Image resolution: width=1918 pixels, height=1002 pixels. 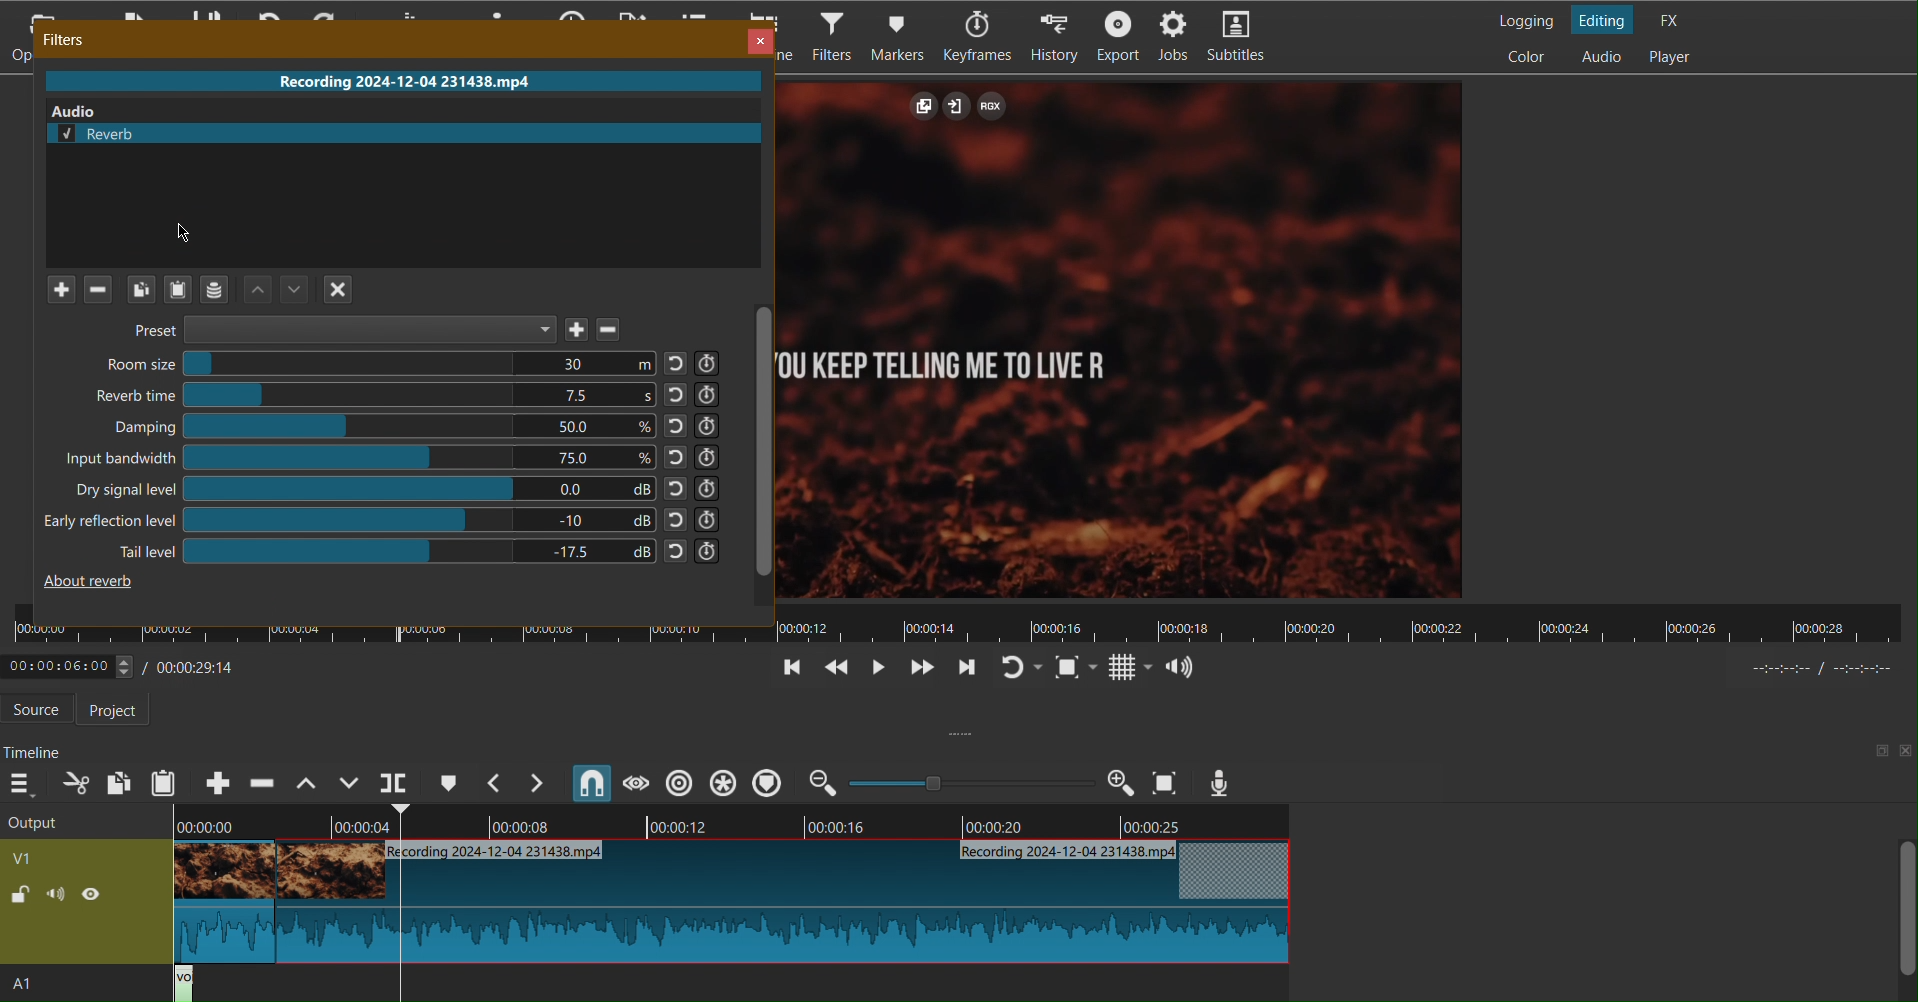 What do you see at coordinates (1119, 36) in the screenshot?
I see `Export` at bounding box center [1119, 36].